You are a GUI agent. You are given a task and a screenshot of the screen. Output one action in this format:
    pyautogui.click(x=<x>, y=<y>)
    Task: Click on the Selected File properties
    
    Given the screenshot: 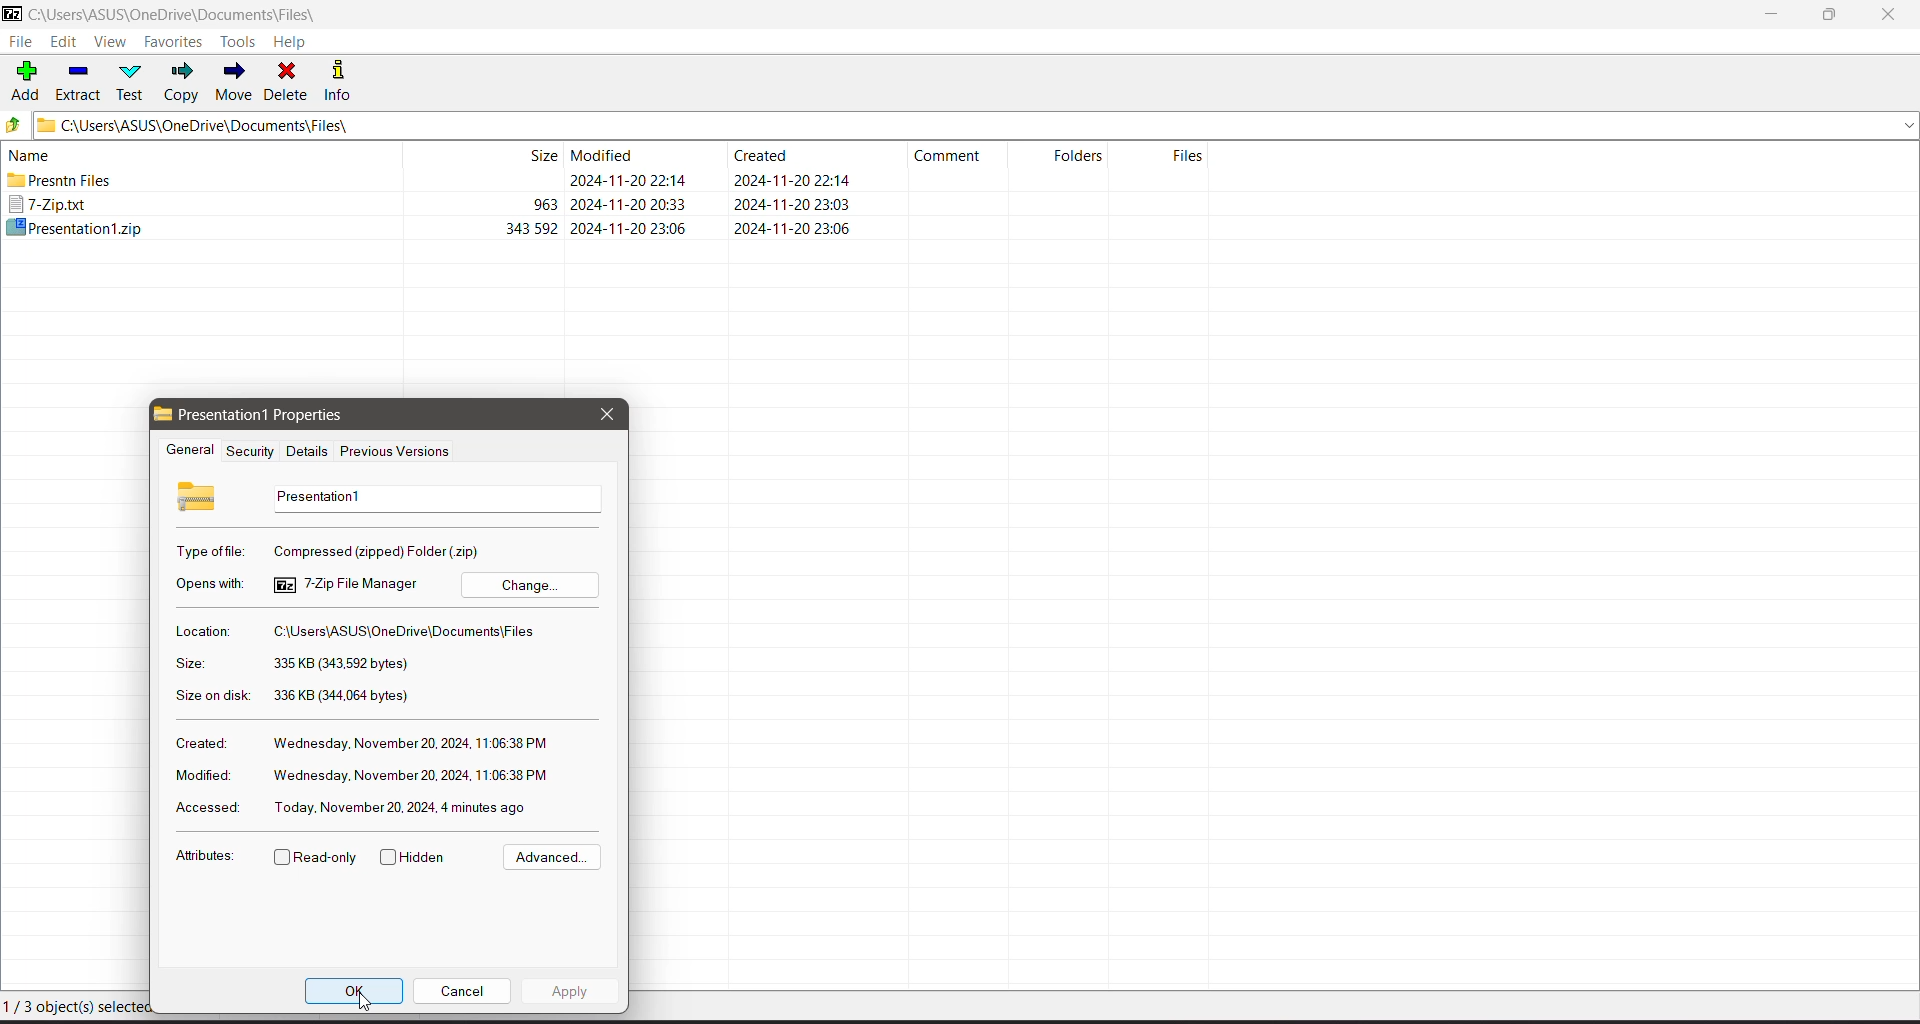 What is the action you would take?
    pyautogui.click(x=278, y=415)
    